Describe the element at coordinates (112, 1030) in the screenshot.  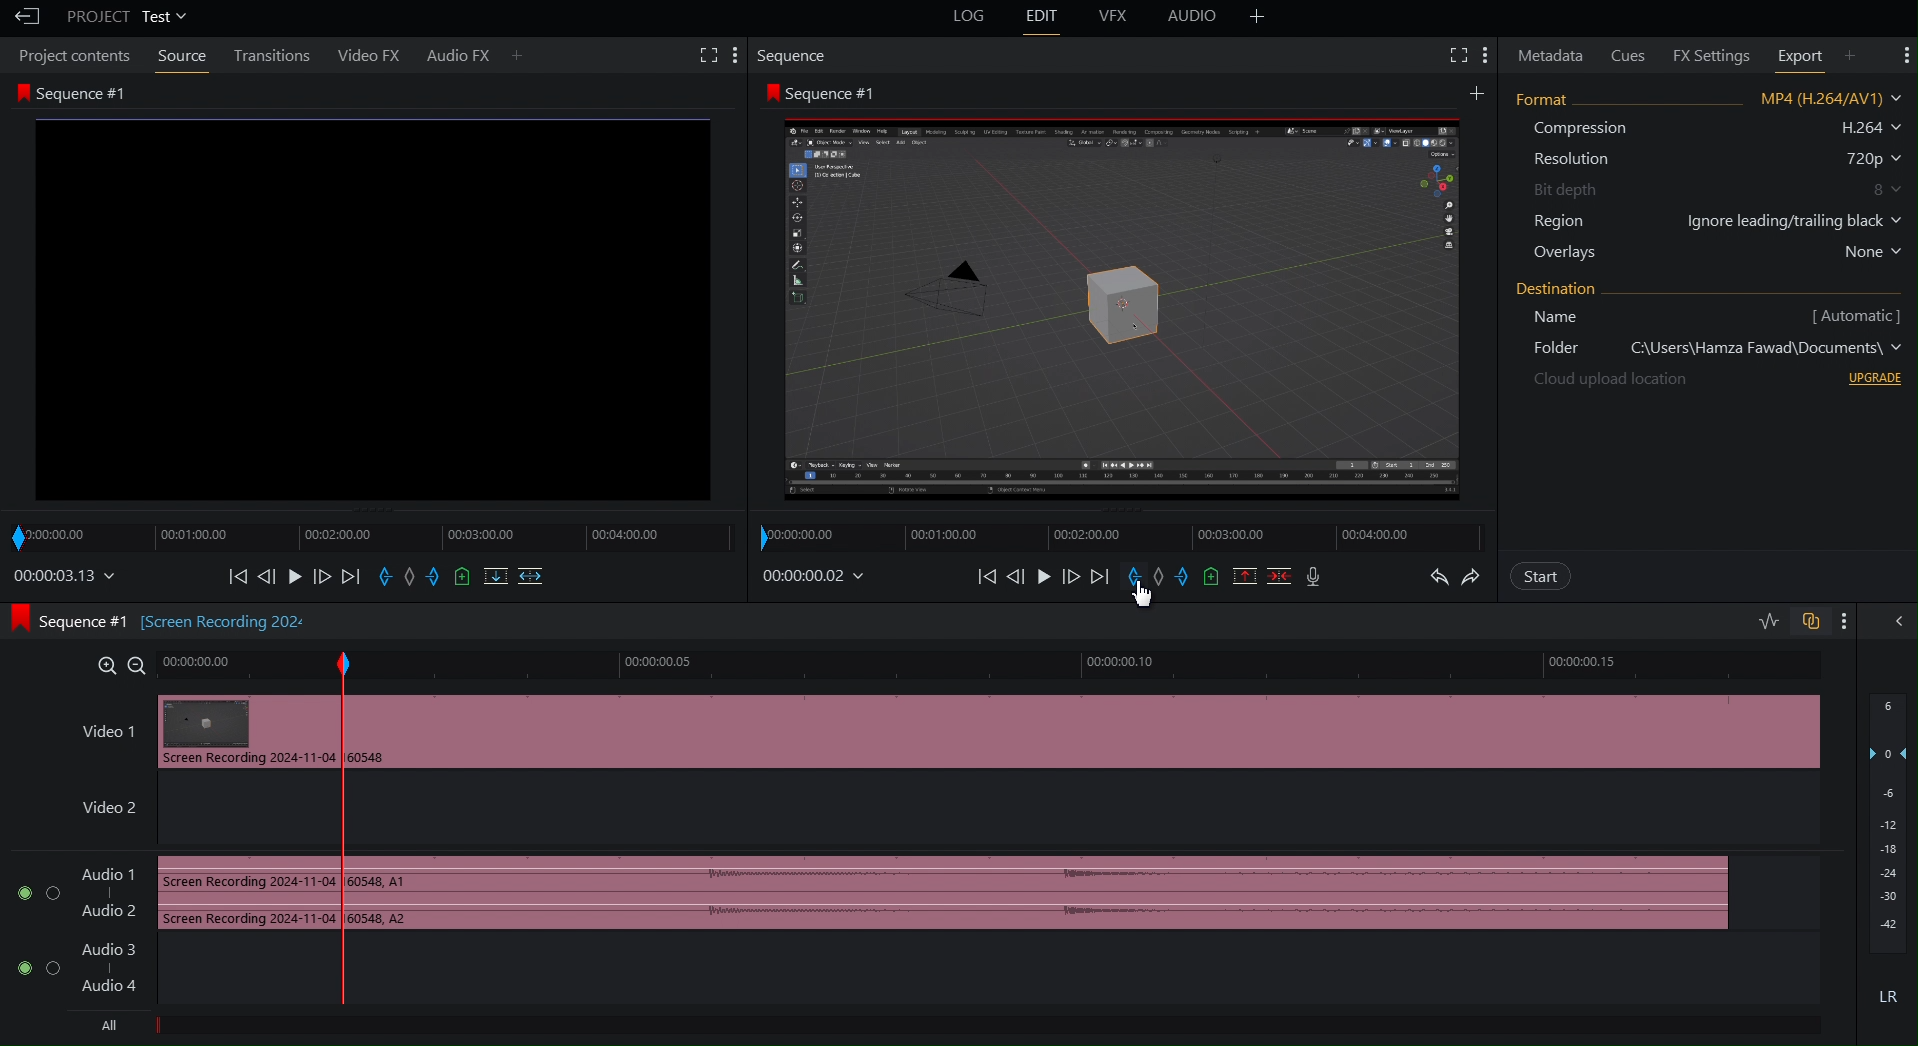
I see `All` at that location.